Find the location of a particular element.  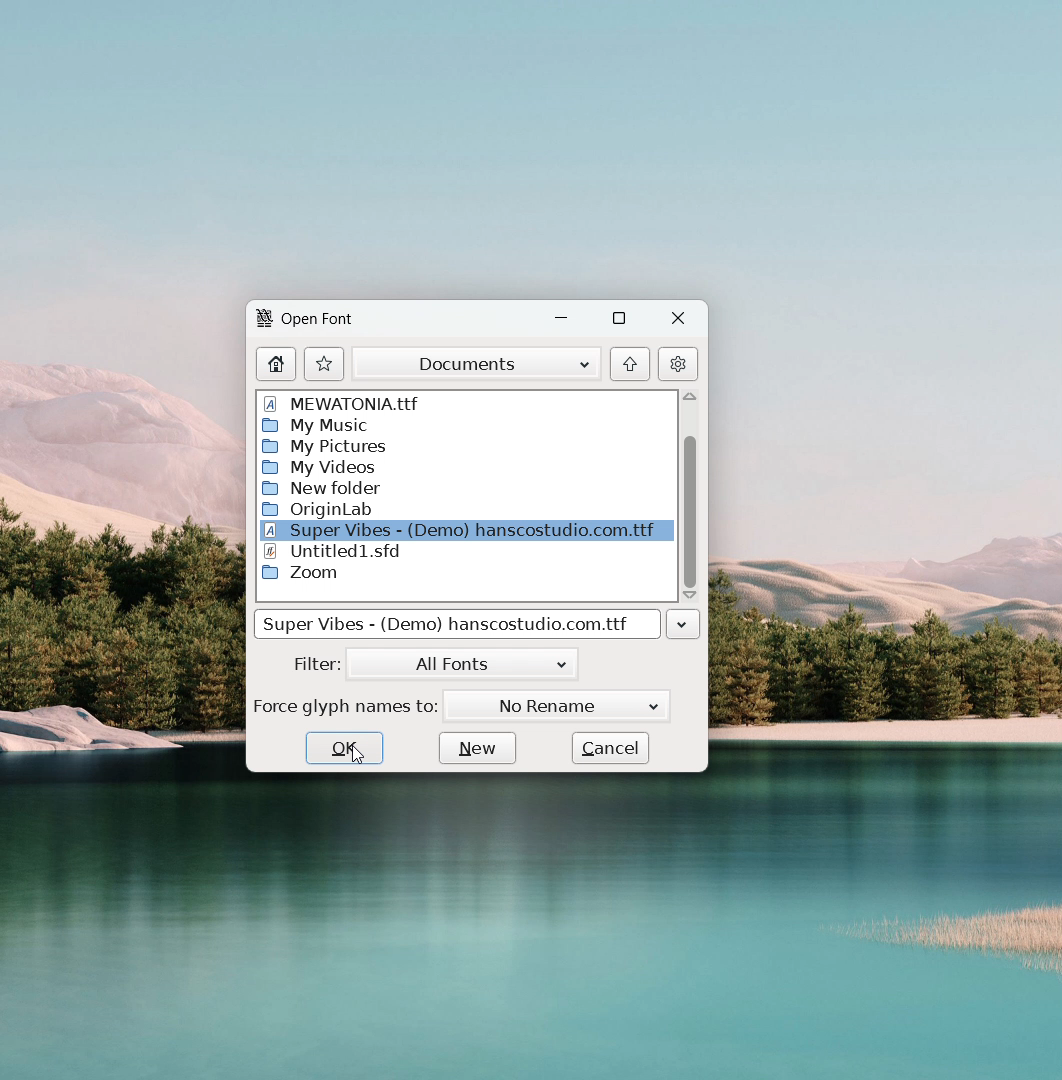

minimize is located at coordinates (562, 318).